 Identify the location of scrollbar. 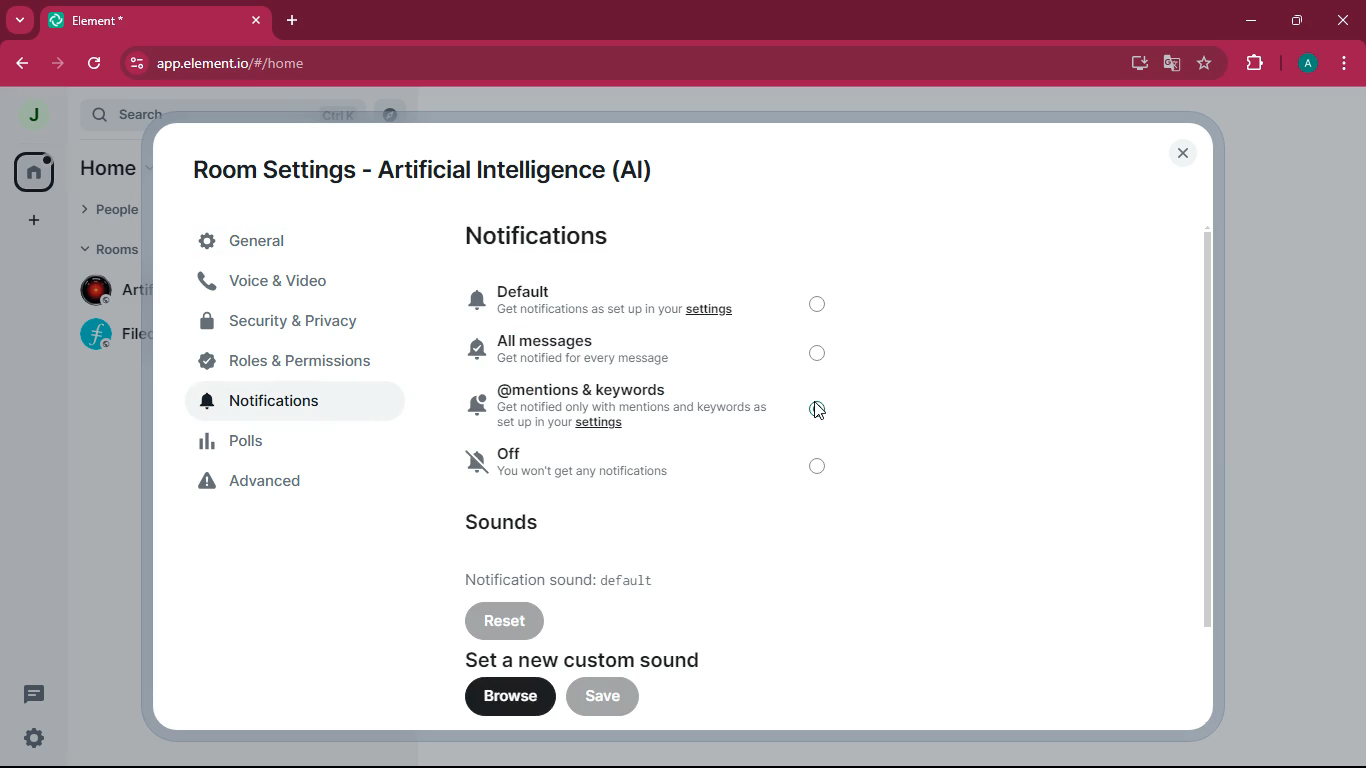
(1207, 429).